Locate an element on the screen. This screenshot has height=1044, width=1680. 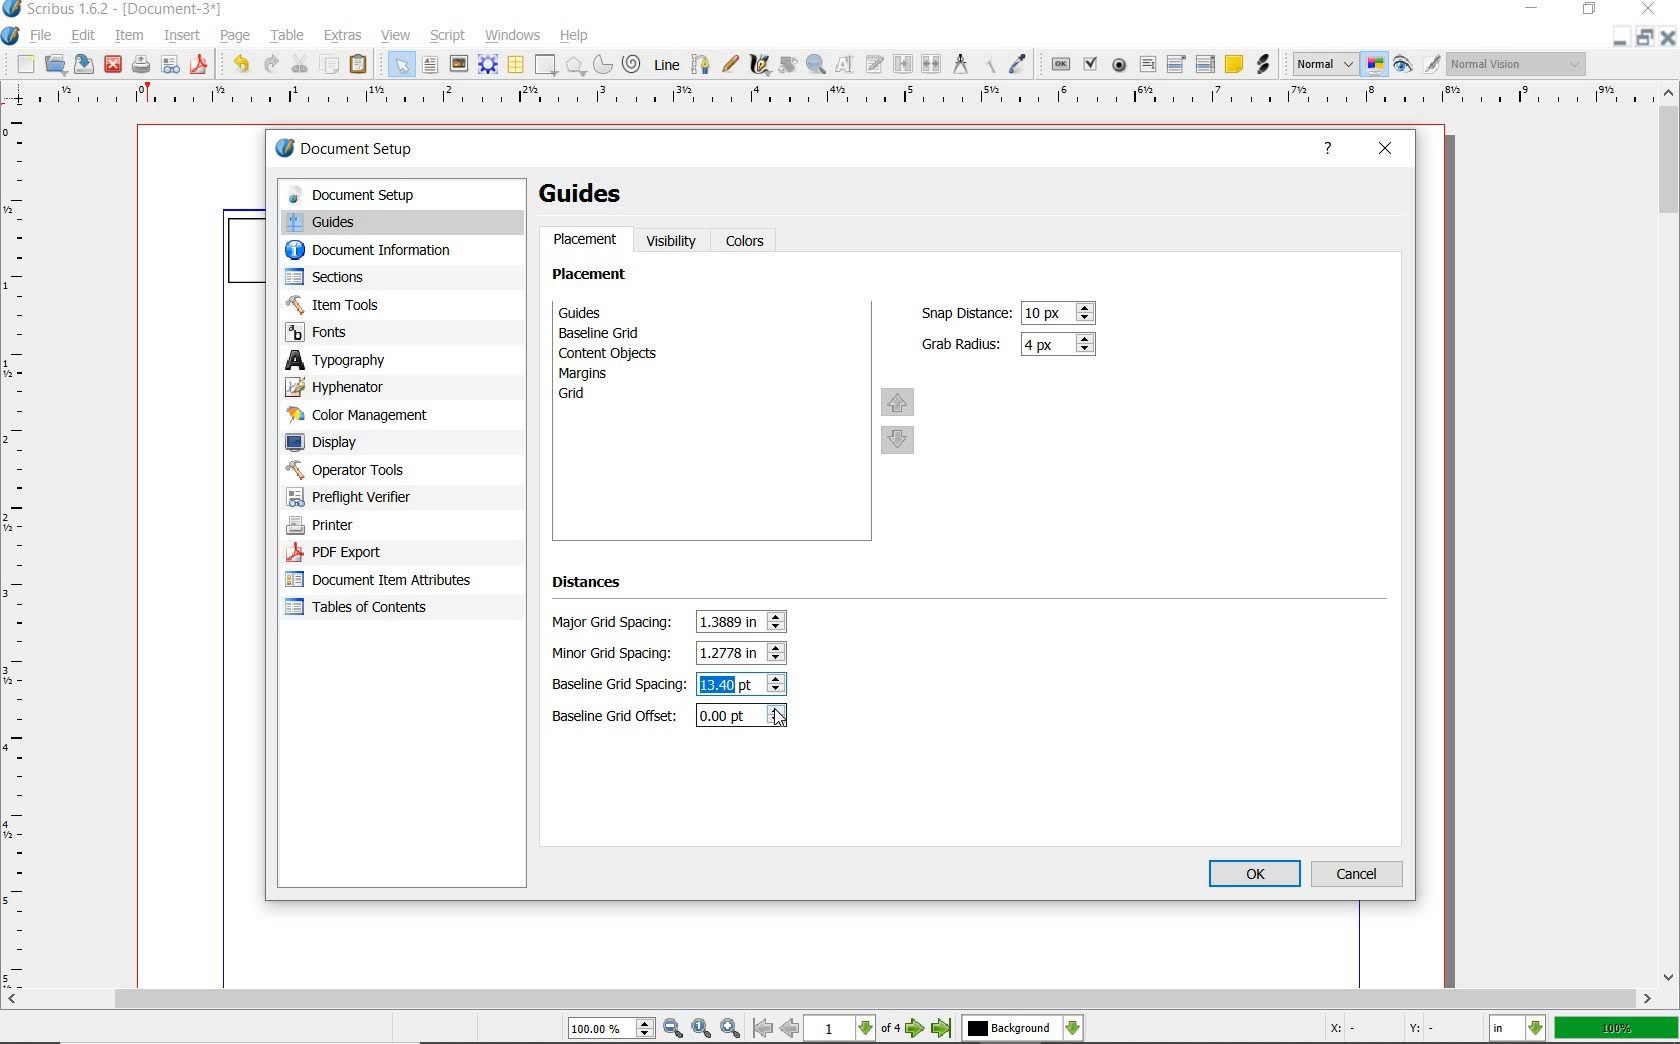
table is located at coordinates (285, 37).